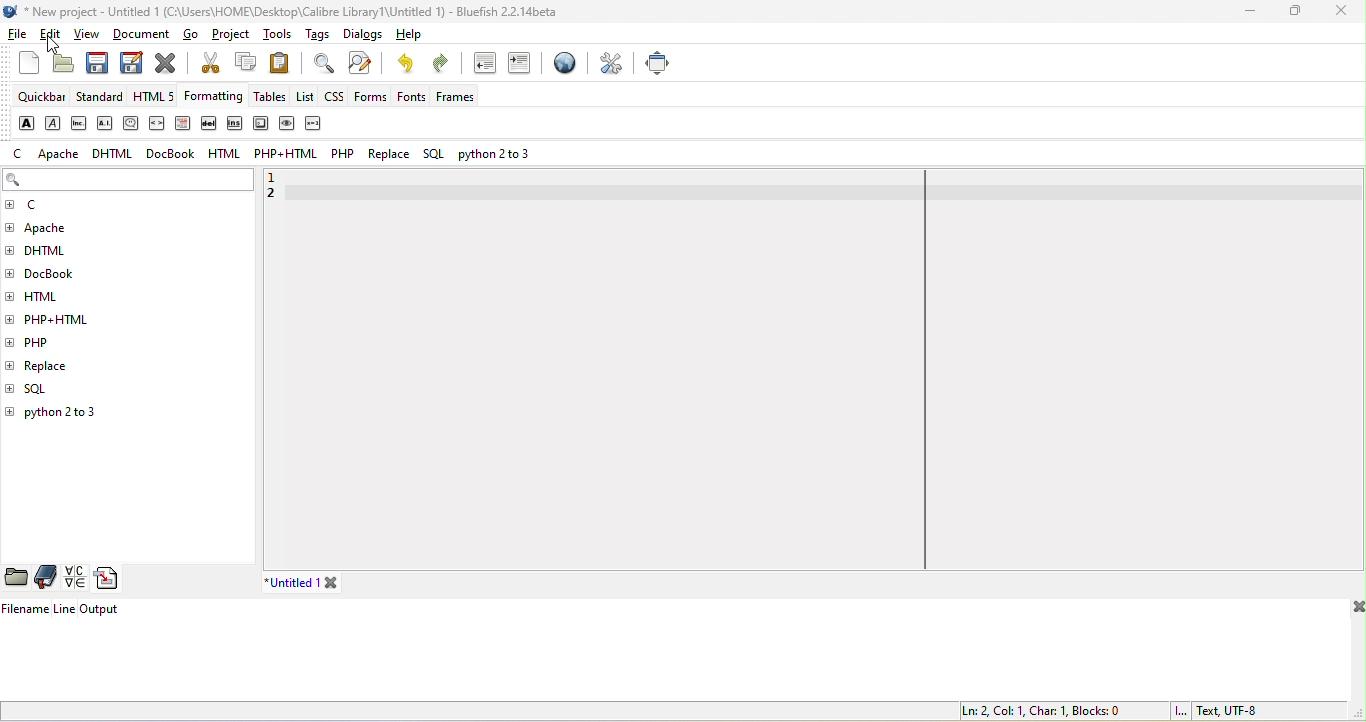  What do you see at coordinates (500, 155) in the screenshot?
I see `python 2 to 3` at bounding box center [500, 155].